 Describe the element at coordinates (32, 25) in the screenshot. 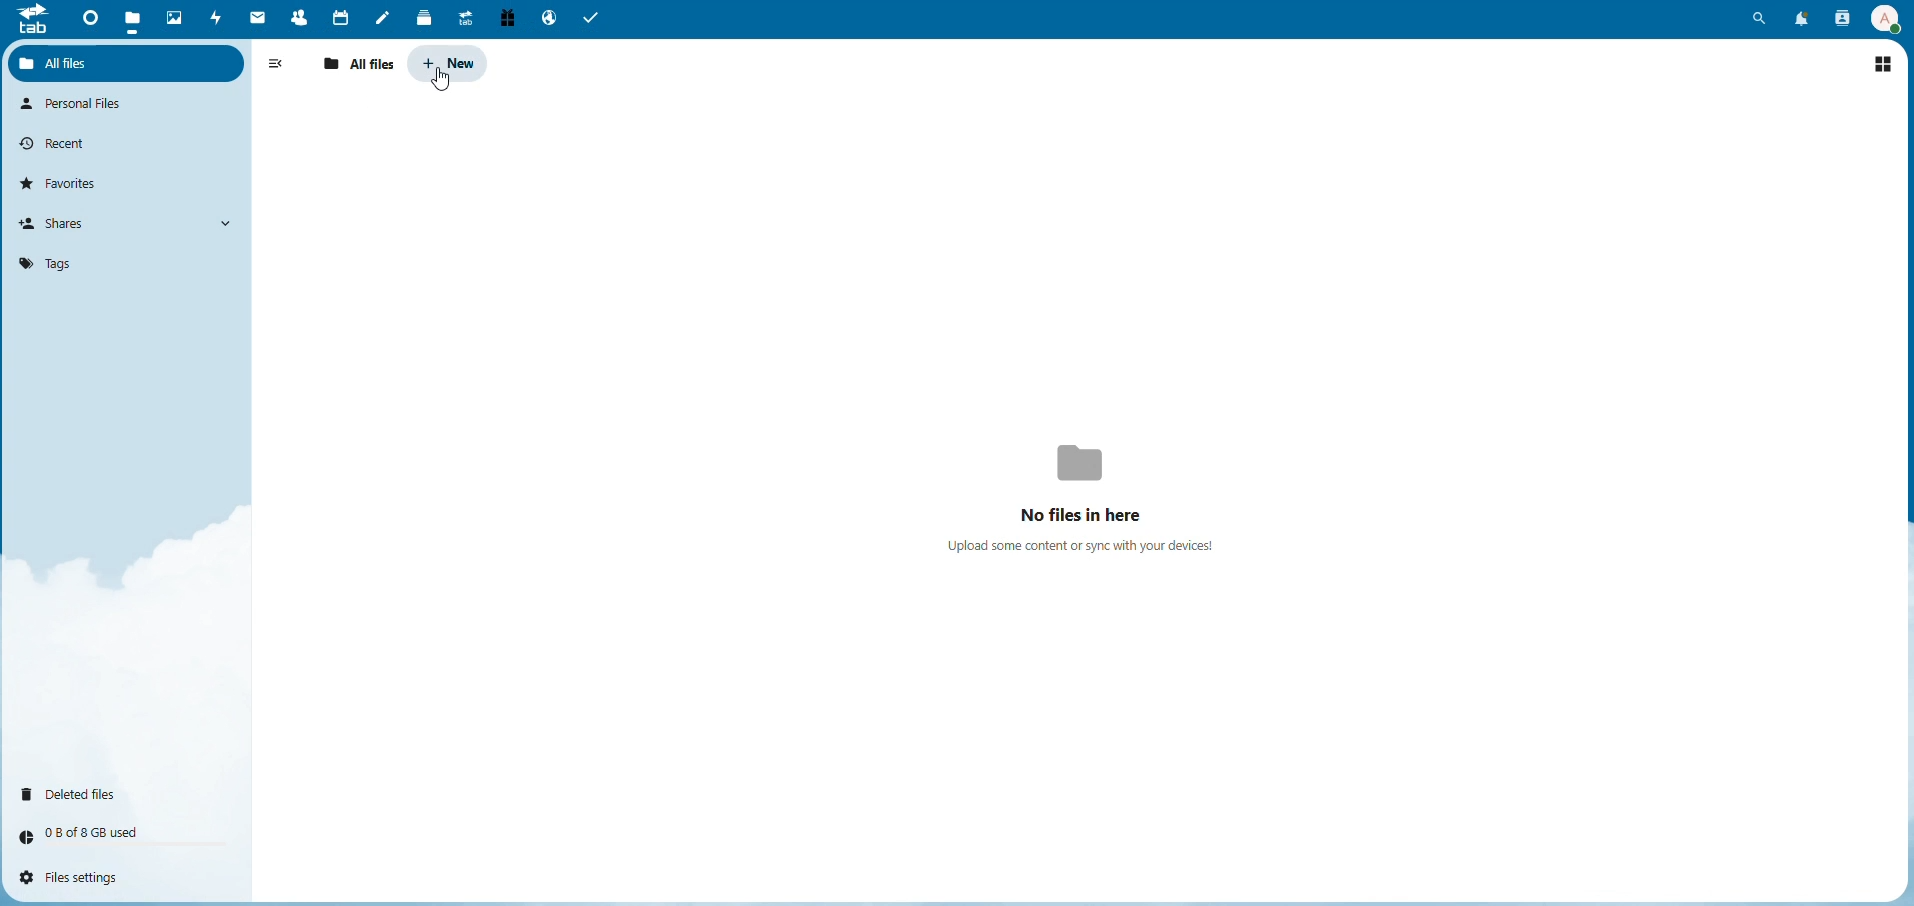

I see `logo` at that location.